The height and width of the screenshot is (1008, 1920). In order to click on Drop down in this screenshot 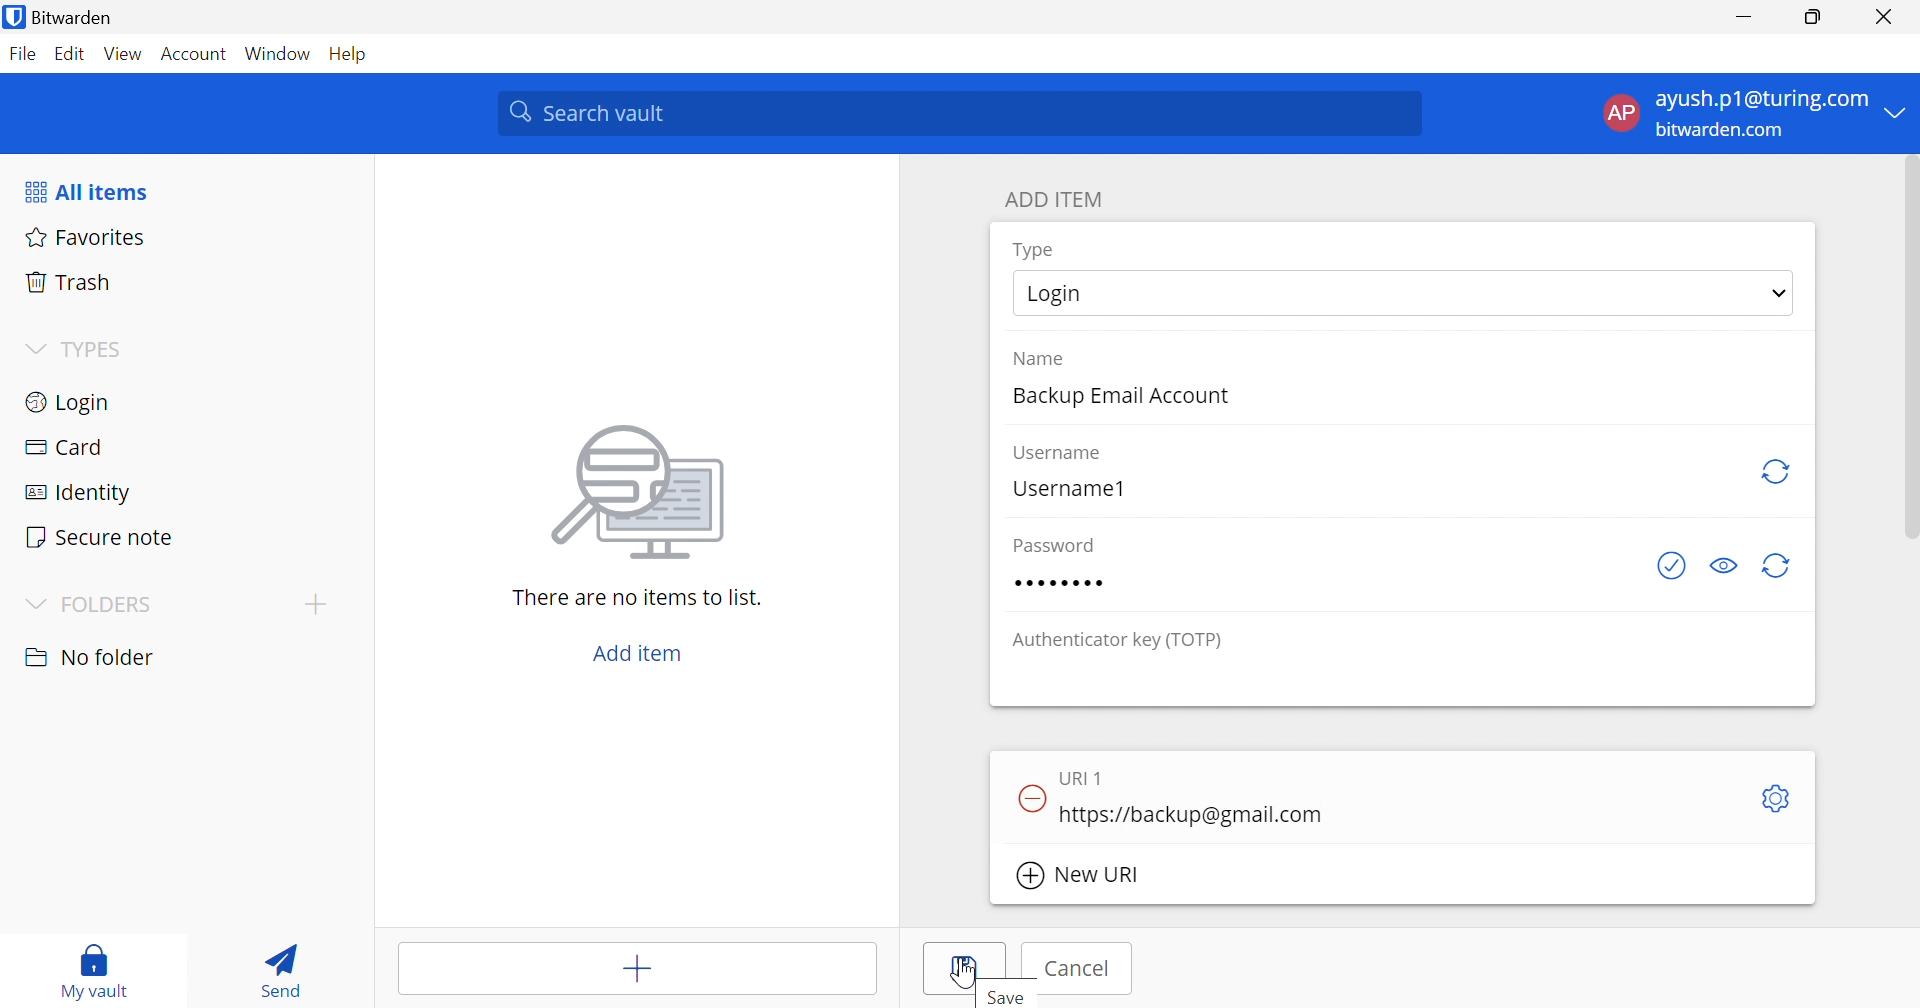, I will do `click(1779, 293)`.